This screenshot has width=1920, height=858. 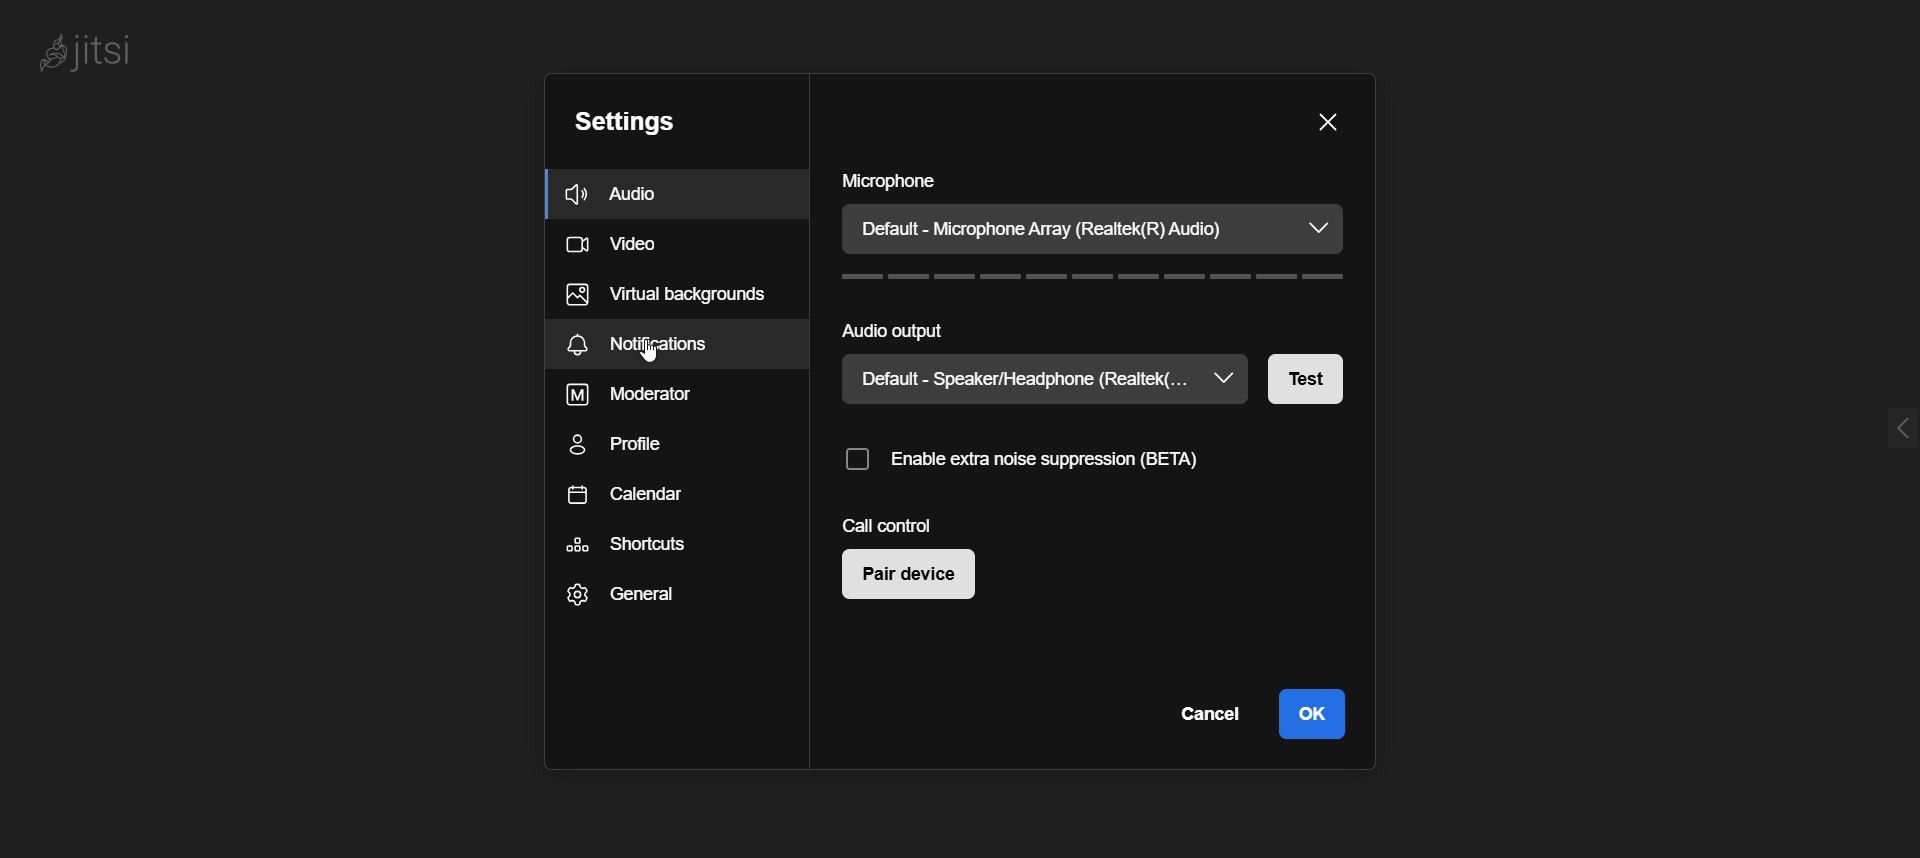 I want to click on enable extra noise suppression (BETA), so click(x=1020, y=459).